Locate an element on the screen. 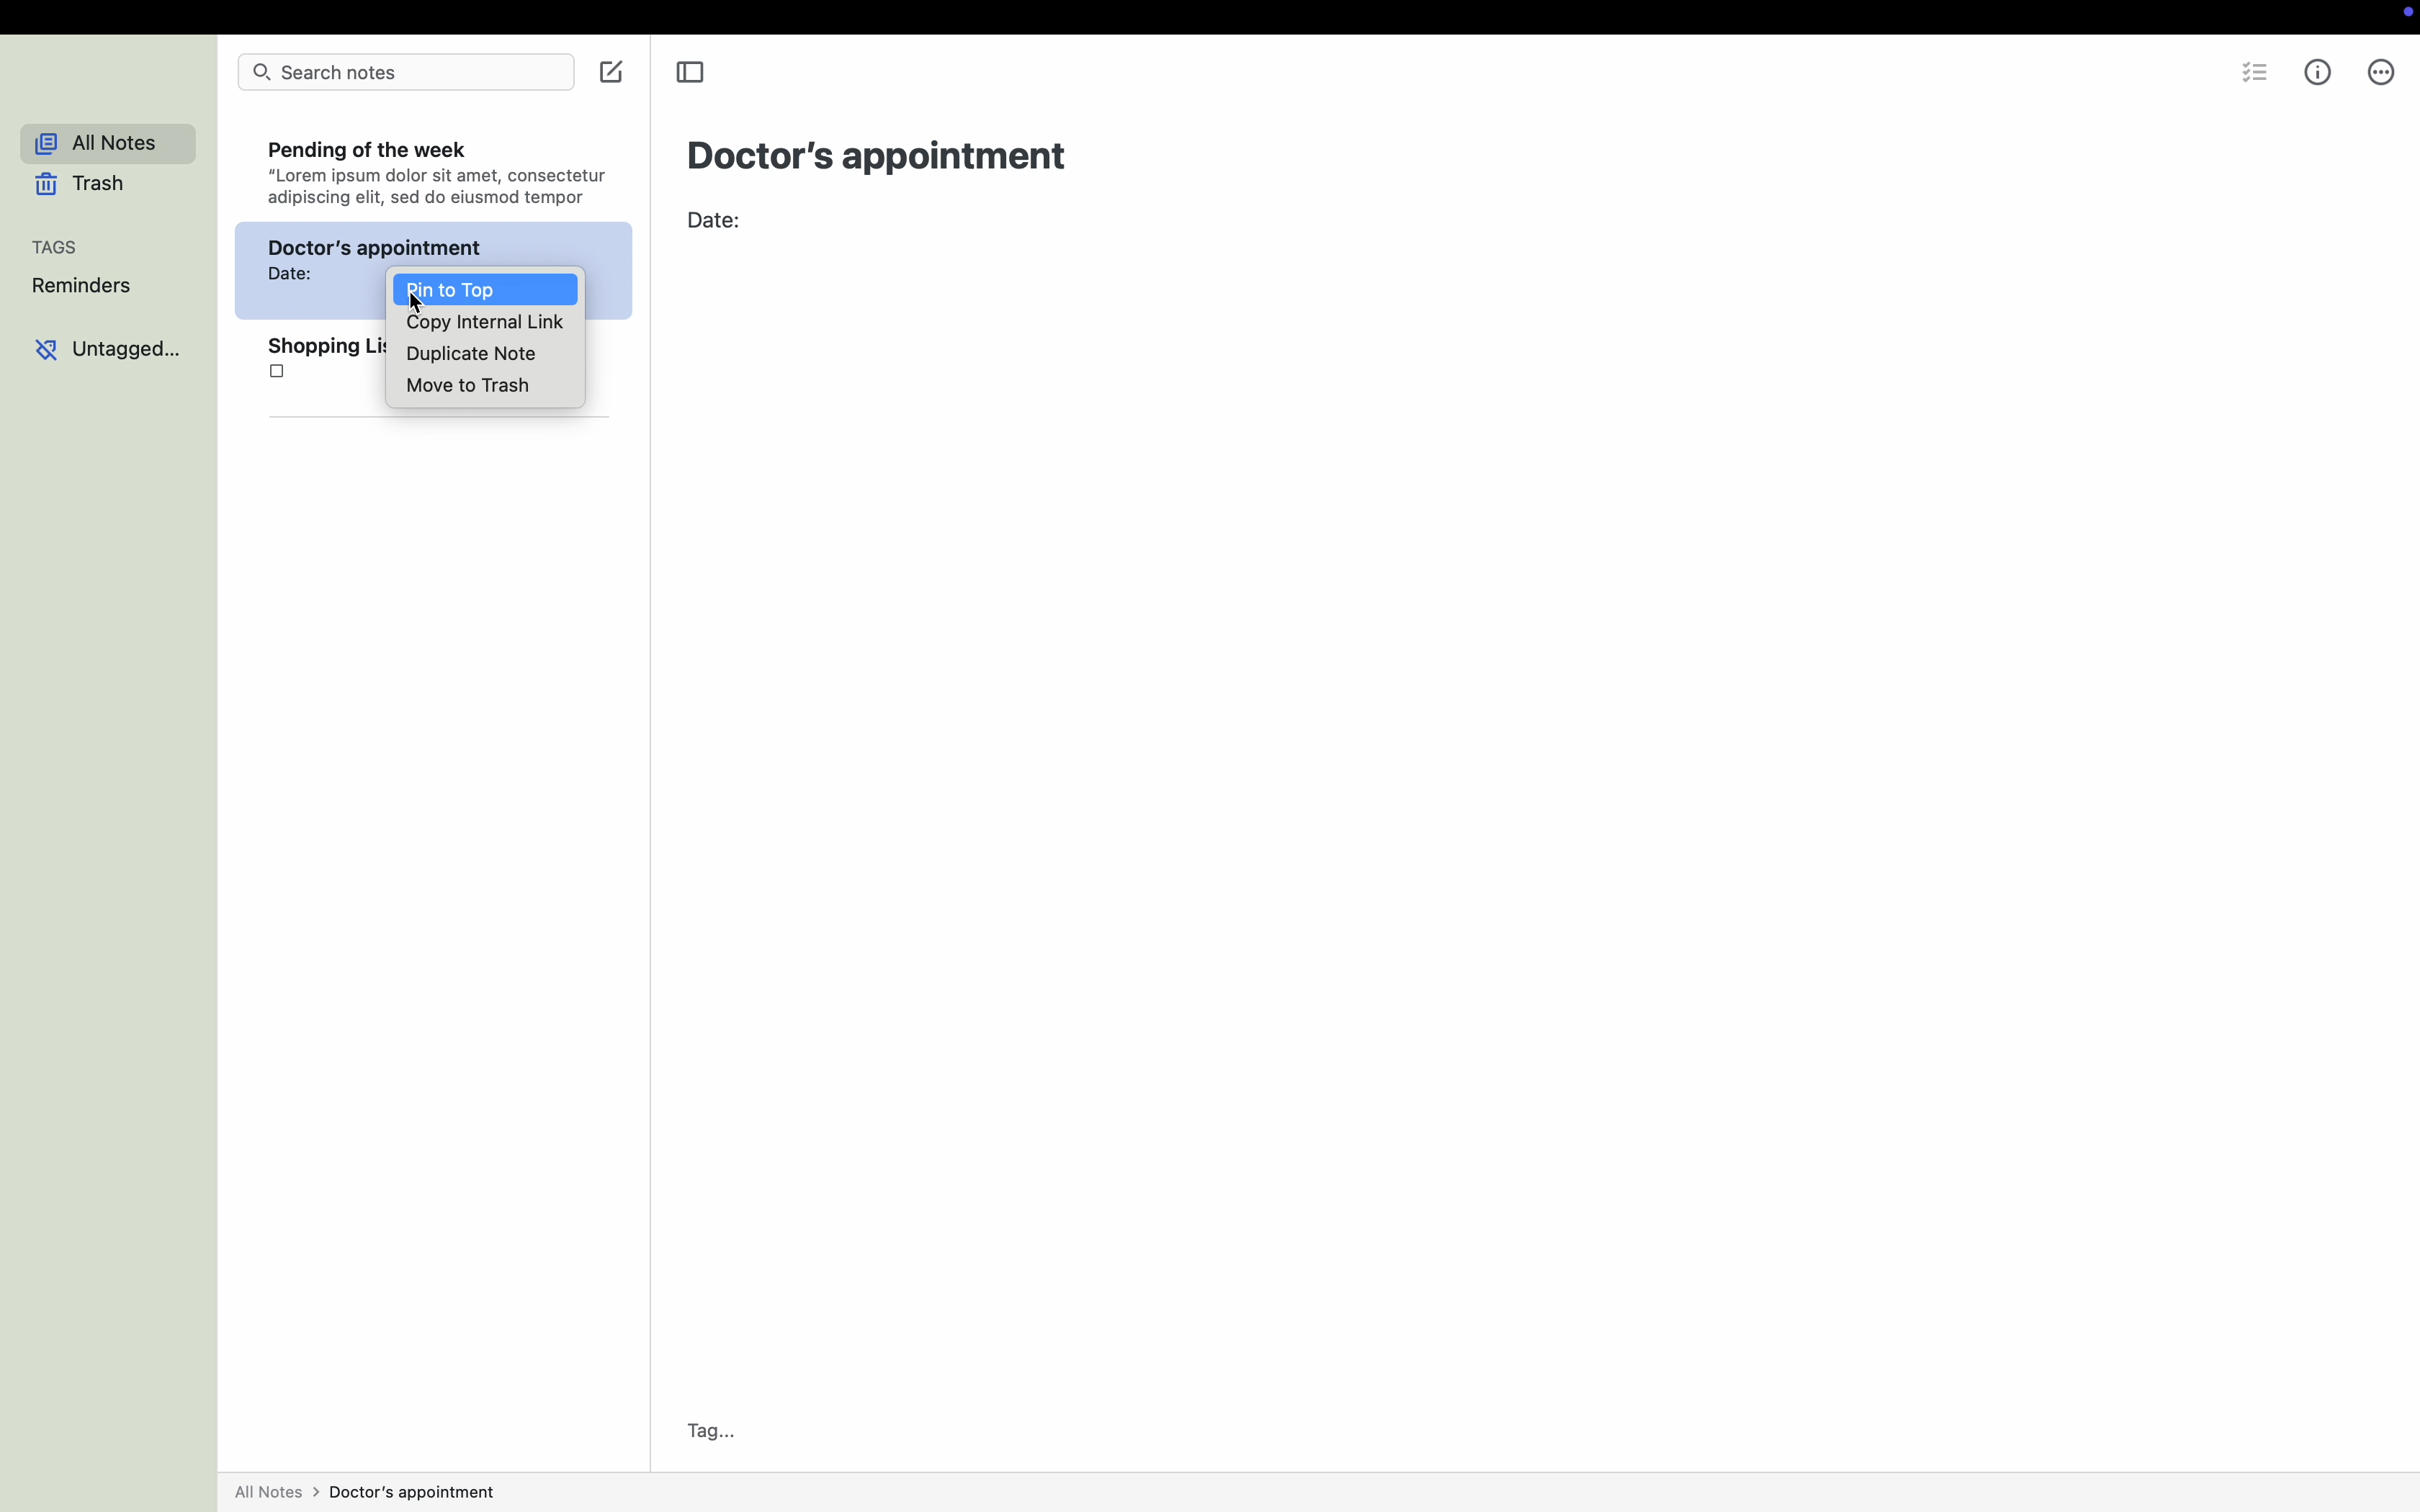 This screenshot has height=1512, width=2420. toggle sidebar is located at coordinates (693, 72).